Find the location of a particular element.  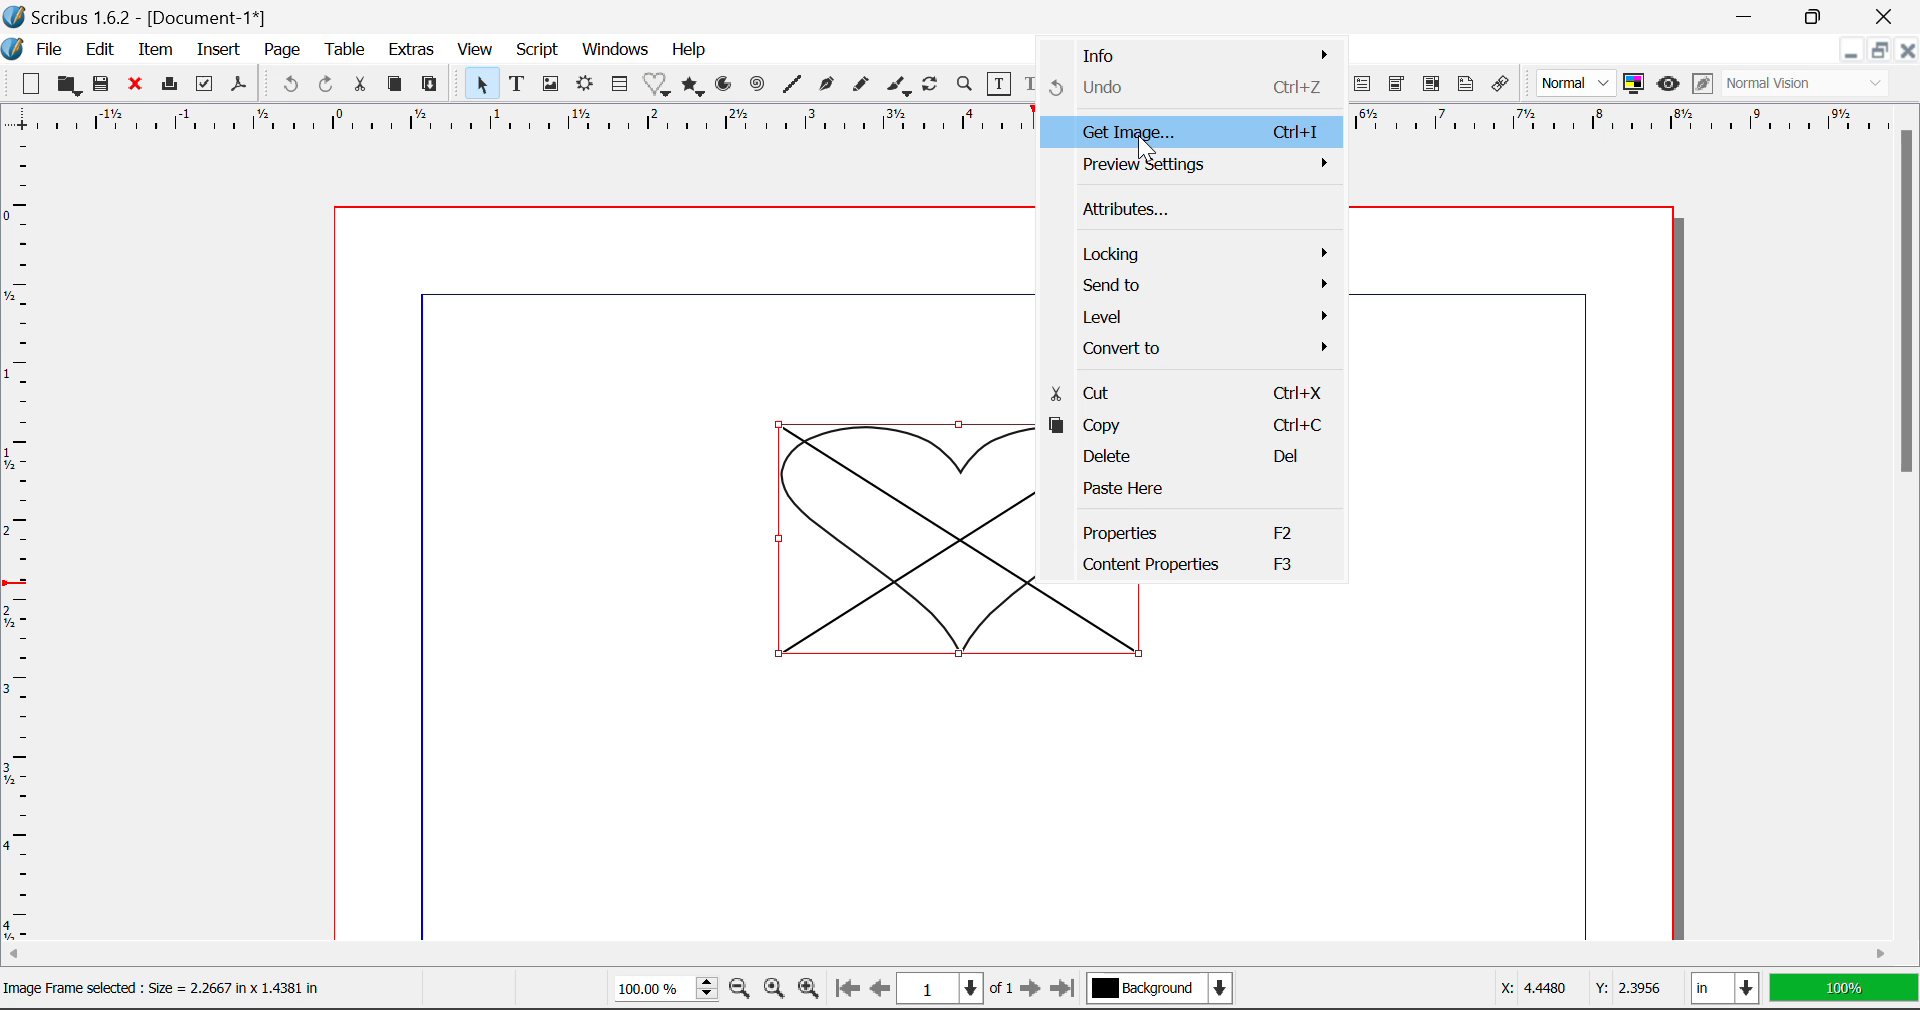

Help is located at coordinates (689, 50).